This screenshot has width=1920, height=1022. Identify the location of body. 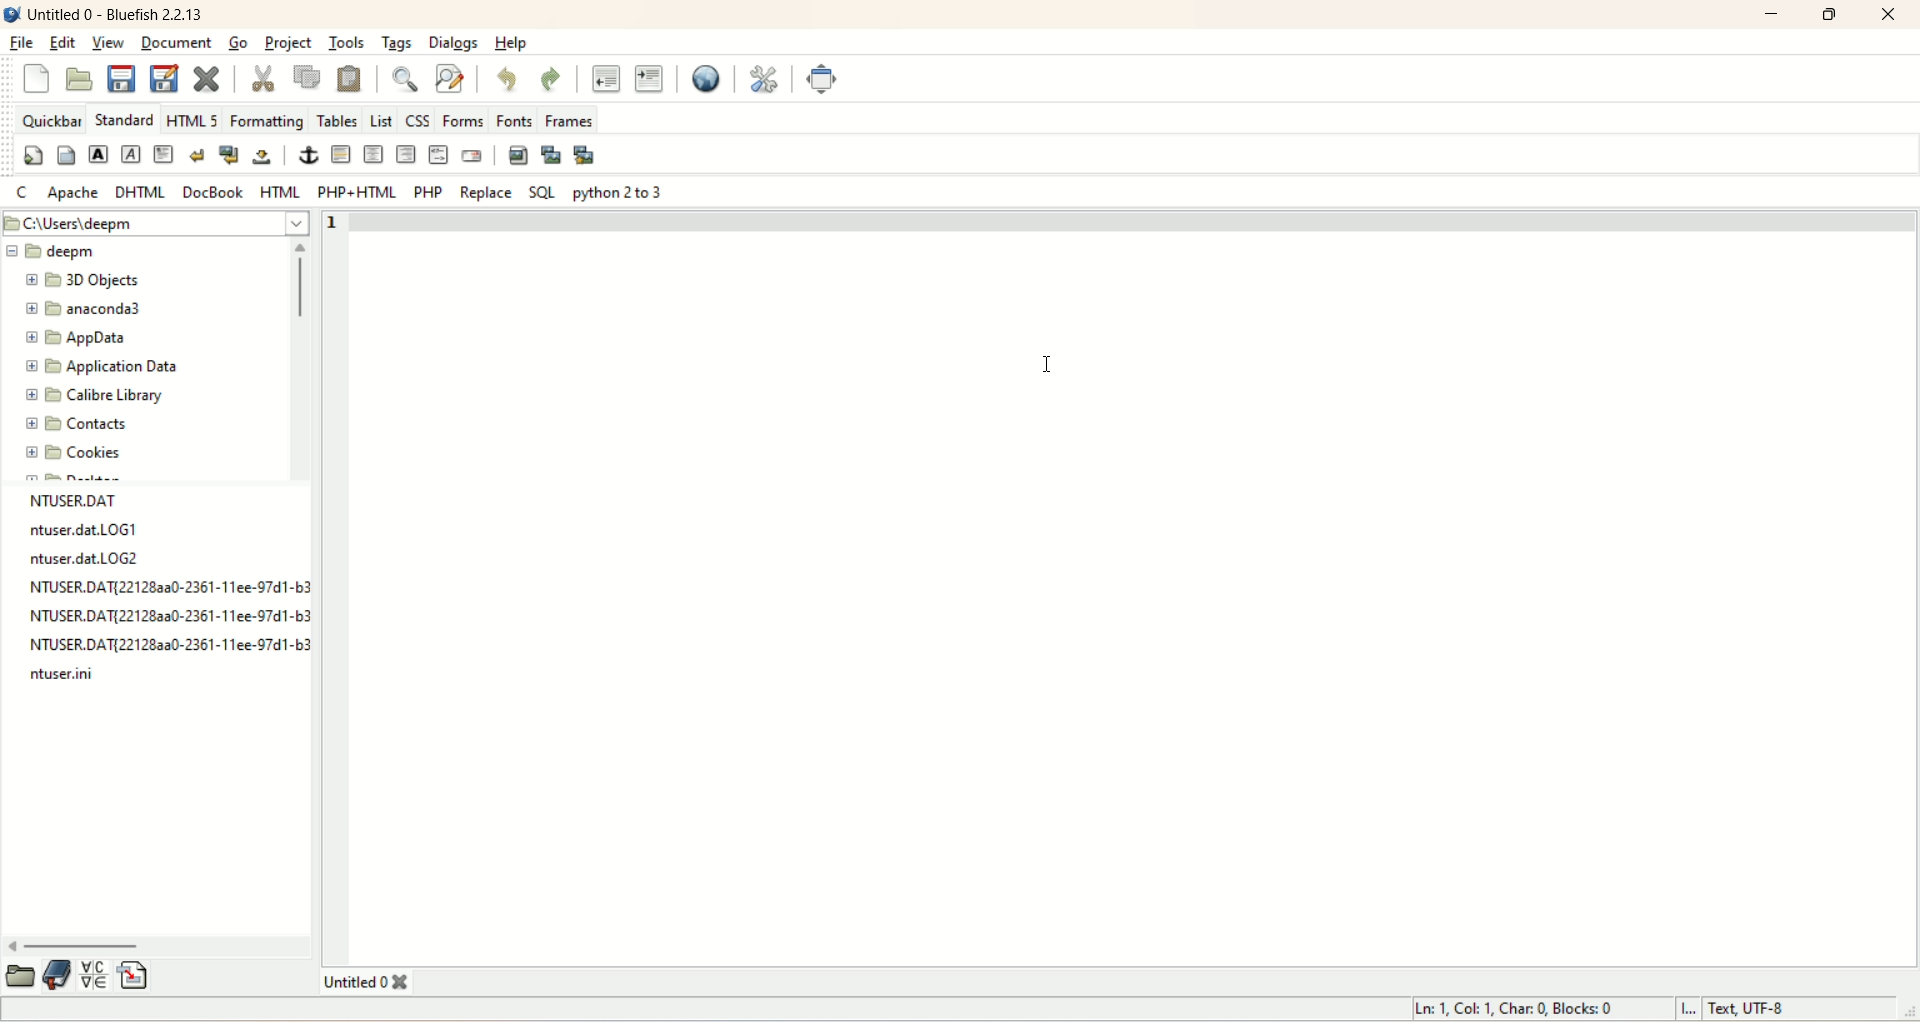
(63, 157).